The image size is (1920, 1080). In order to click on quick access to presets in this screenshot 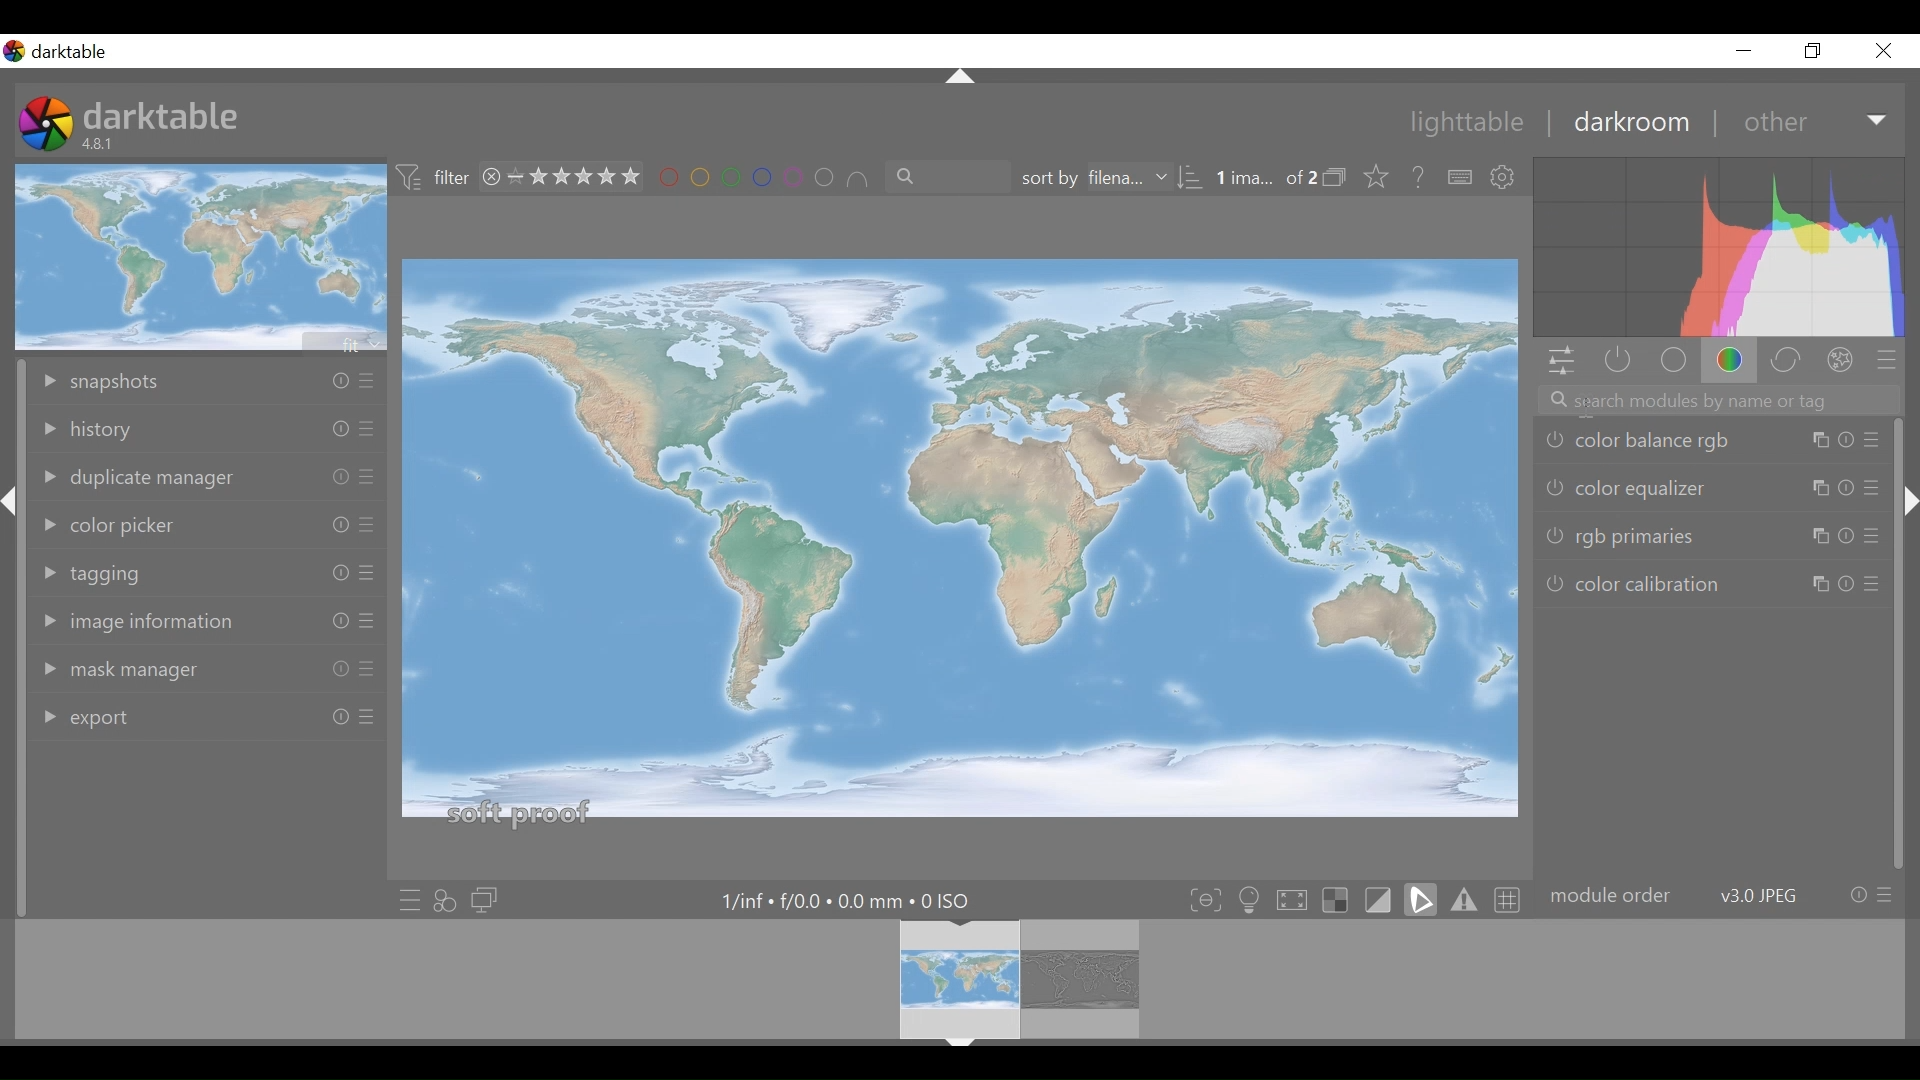, I will do `click(405, 901)`.